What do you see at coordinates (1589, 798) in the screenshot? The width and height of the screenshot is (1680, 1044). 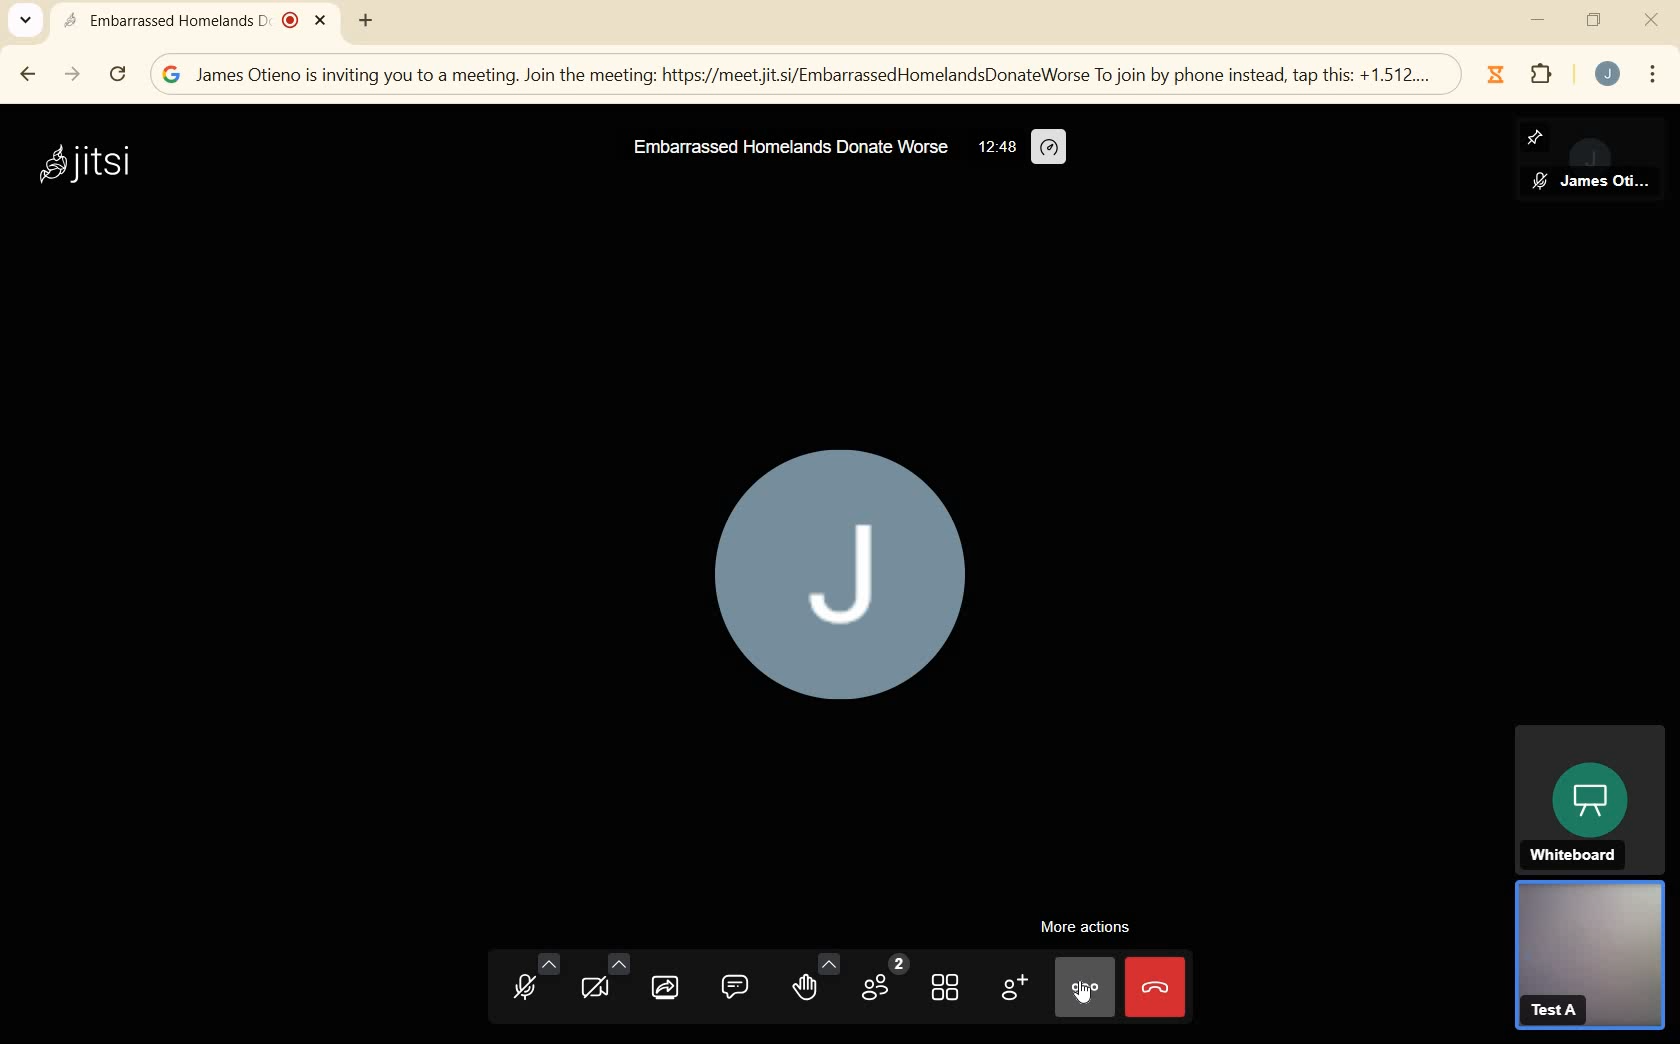 I see `WHITEBOARD` at bounding box center [1589, 798].